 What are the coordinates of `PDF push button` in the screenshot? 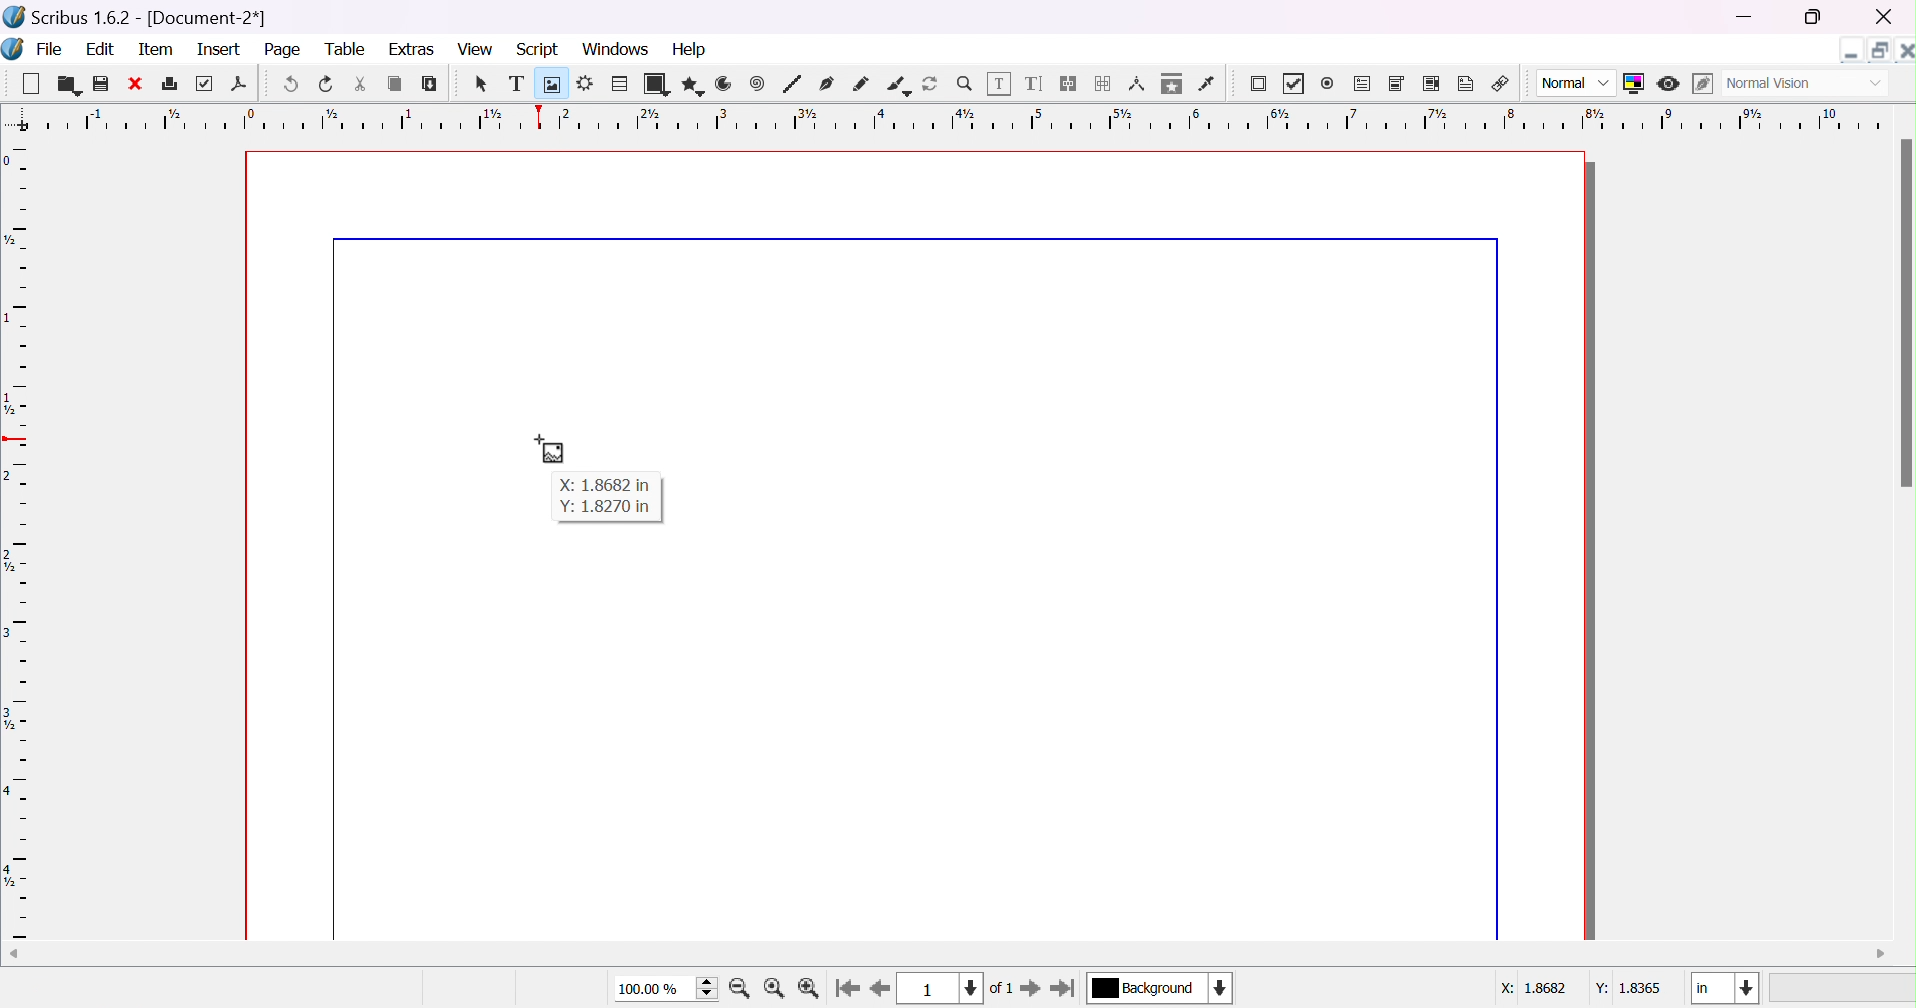 It's located at (1261, 86).